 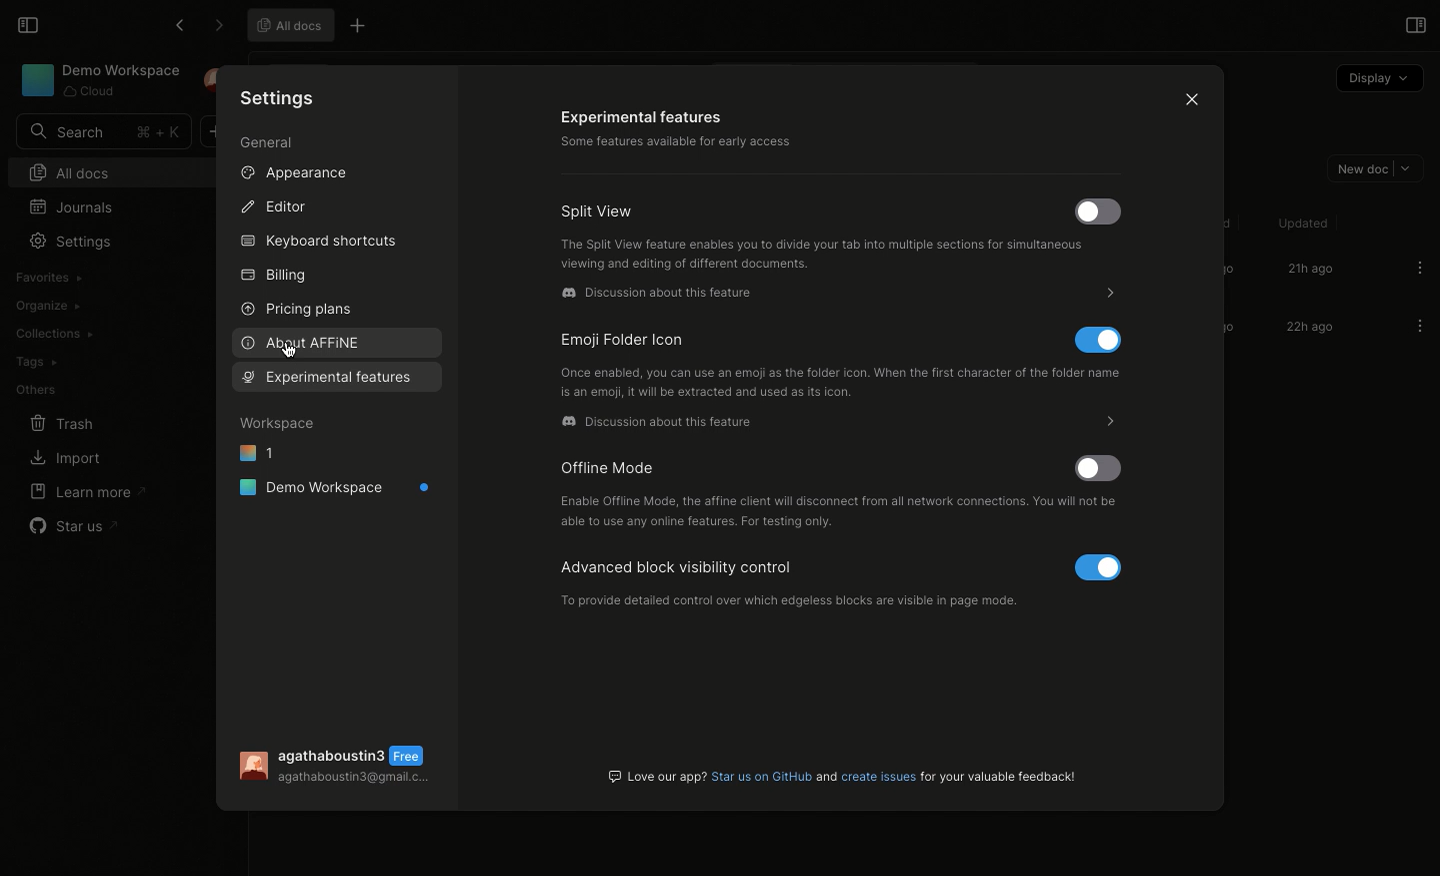 What do you see at coordinates (101, 80) in the screenshot?
I see `Demo Workspace` at bounding box center [101, 80].